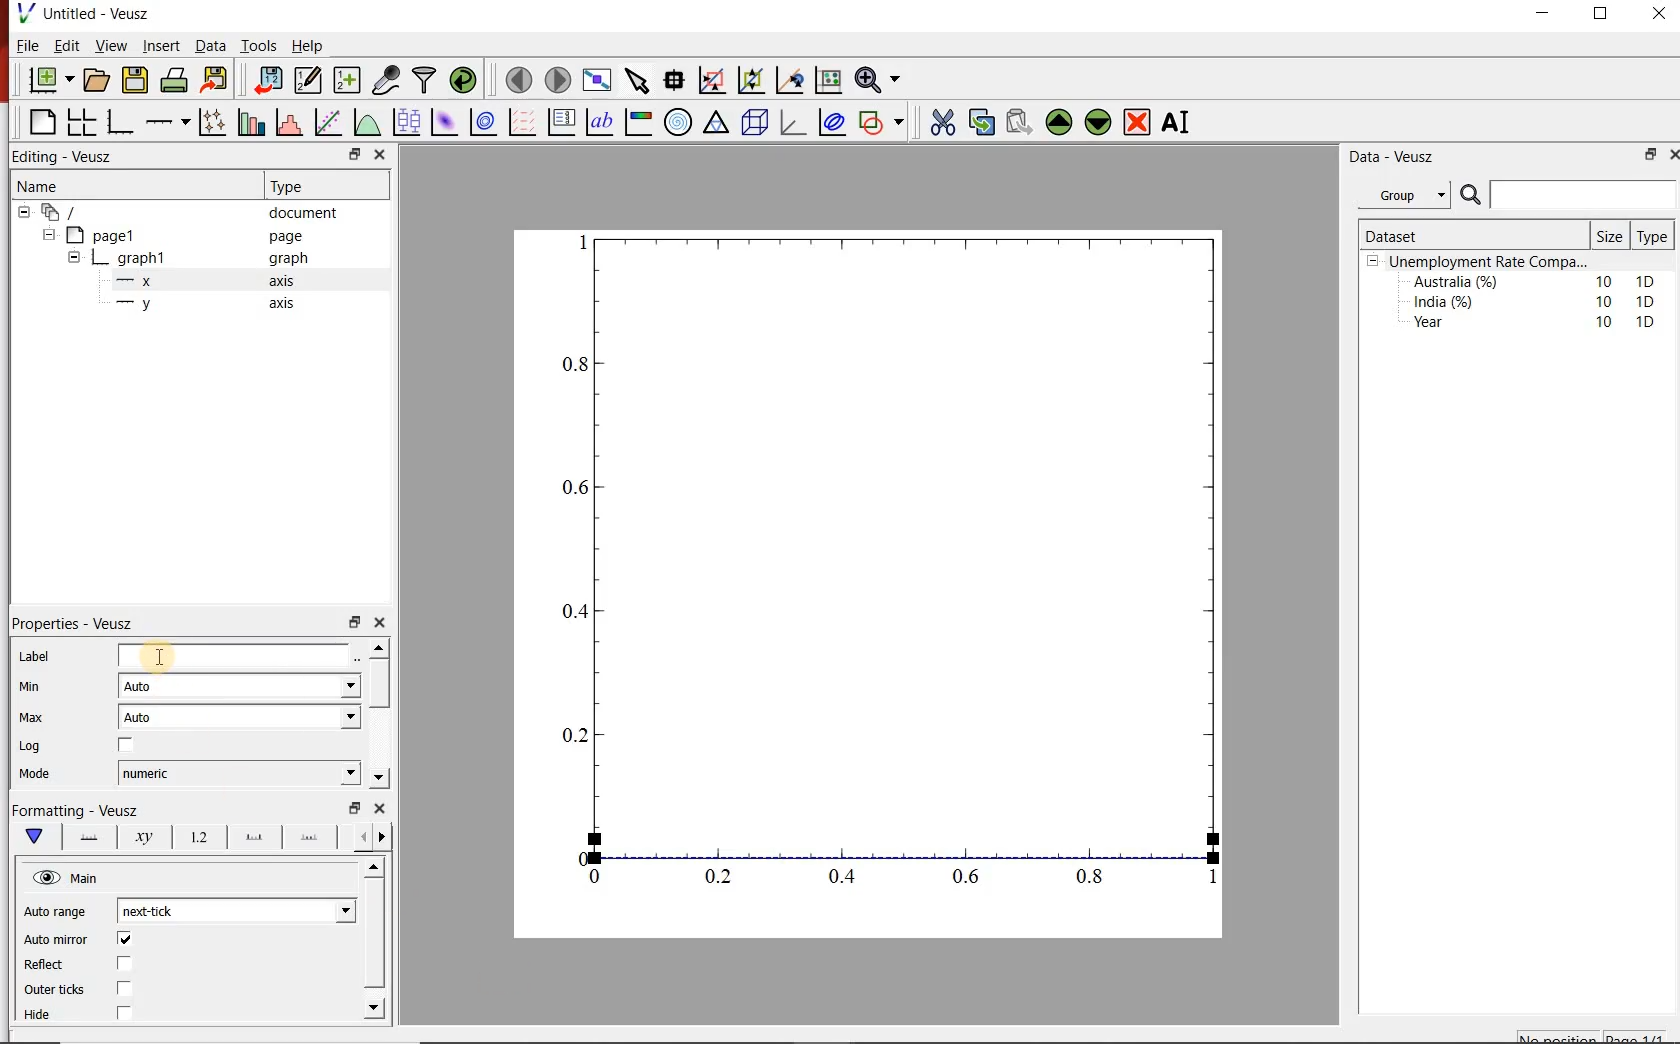  I want to click on collapse, so click(73, 260).